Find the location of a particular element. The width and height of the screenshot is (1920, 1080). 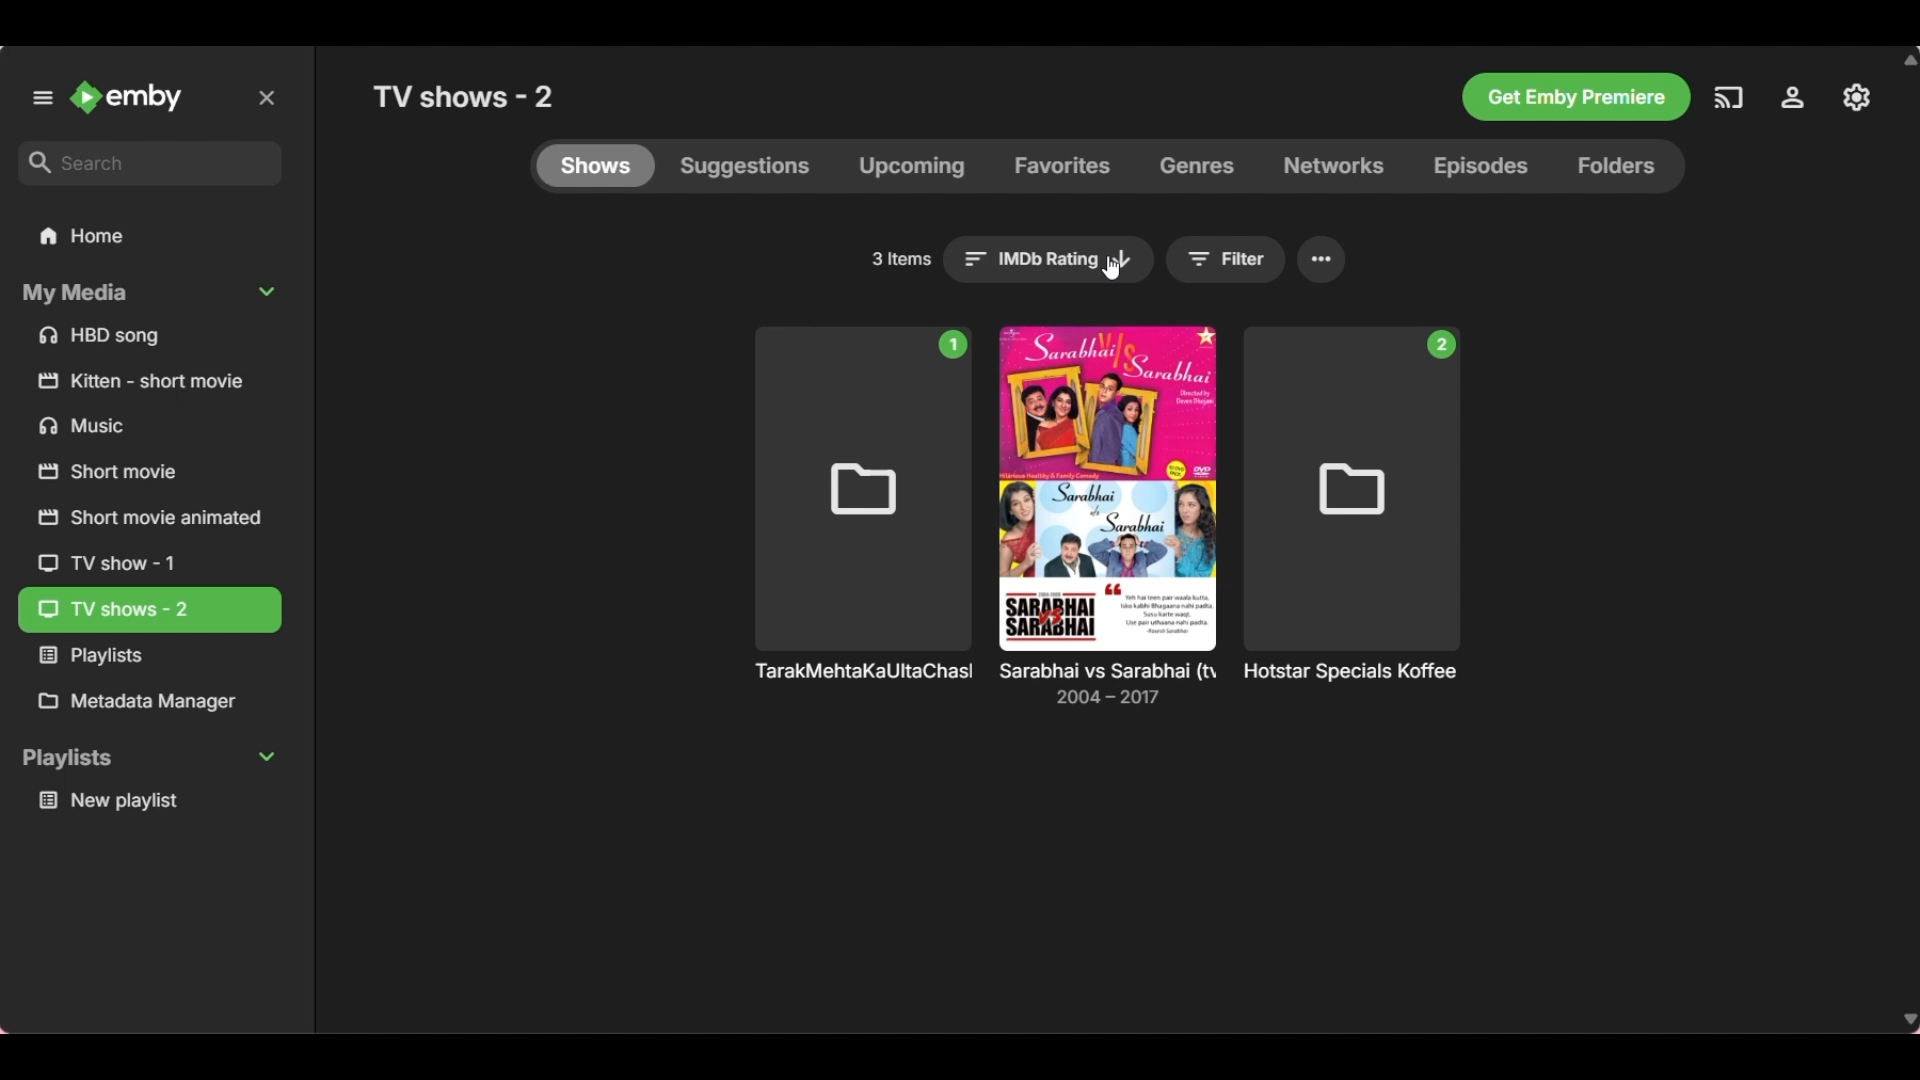

 is located at coordinates (1728, 96).